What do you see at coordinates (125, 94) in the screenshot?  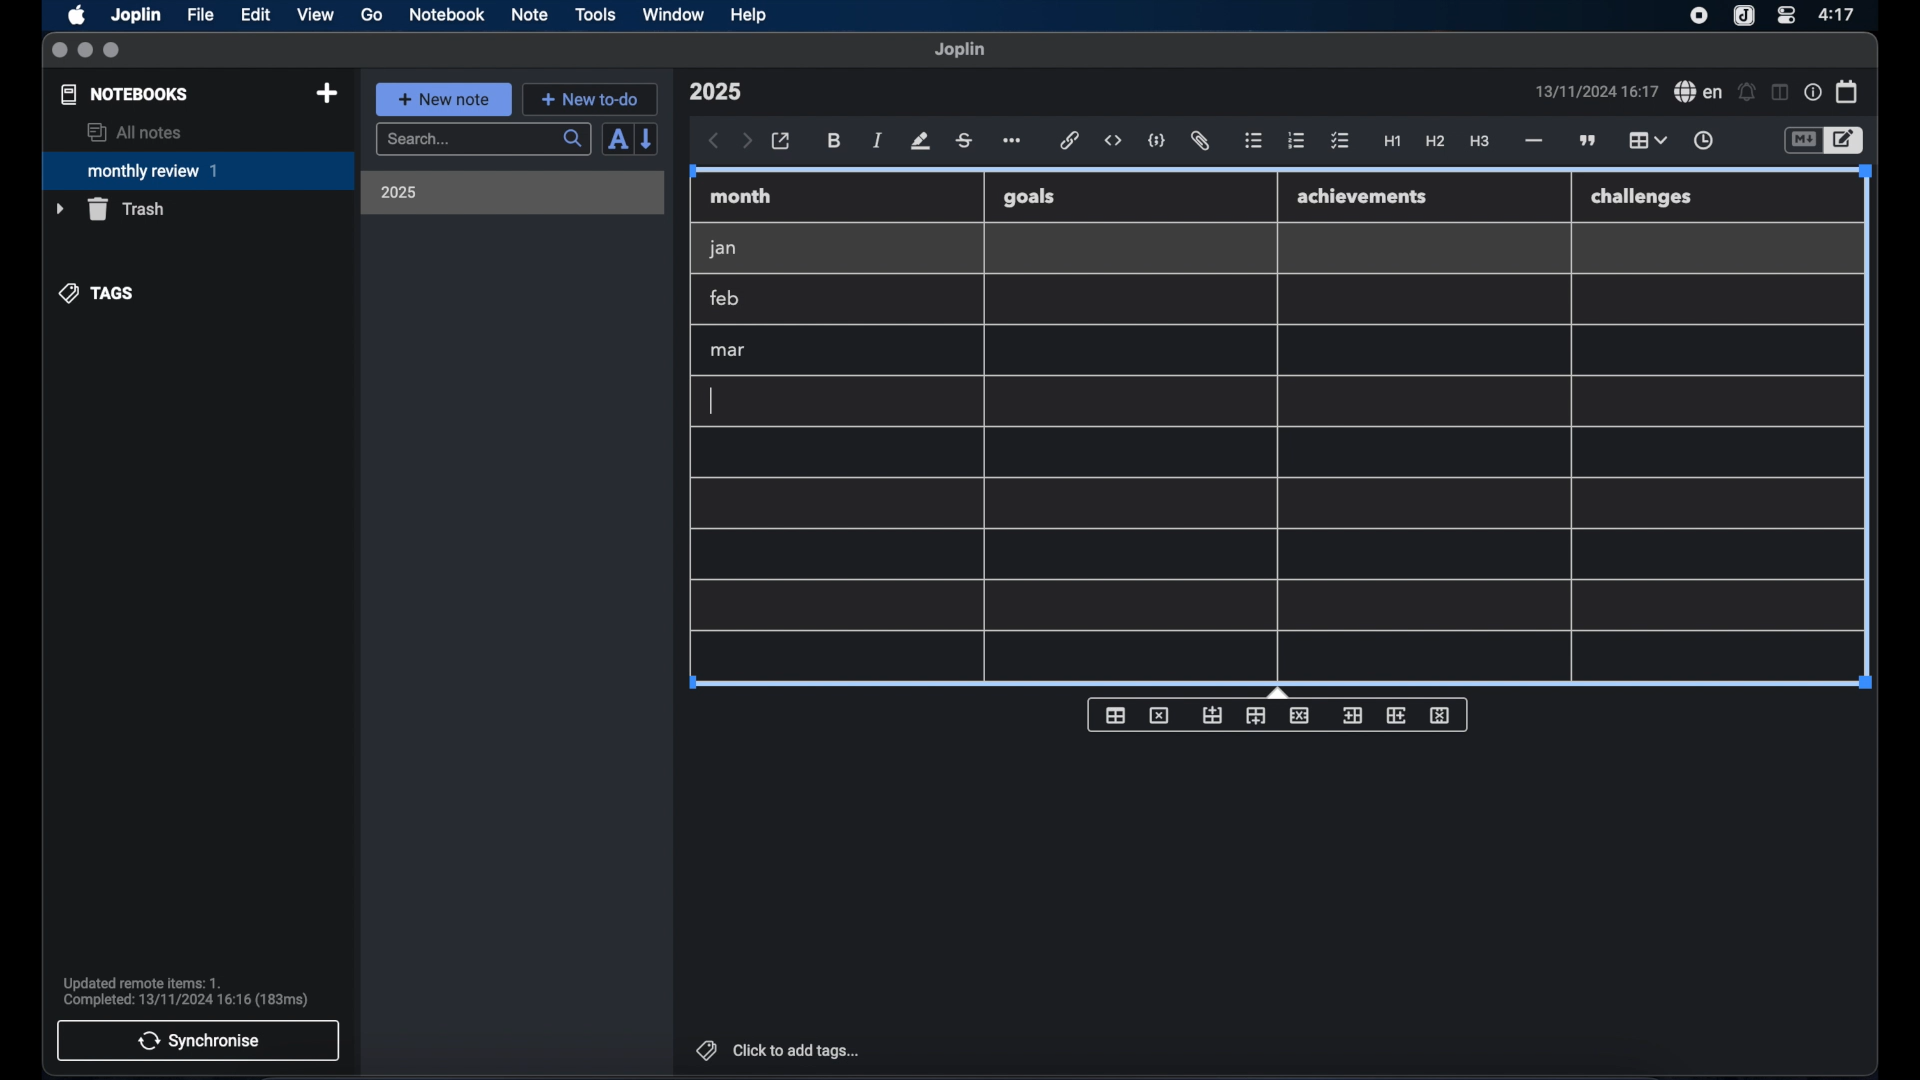 I see `notebooks` at bounding box center [125, 94].